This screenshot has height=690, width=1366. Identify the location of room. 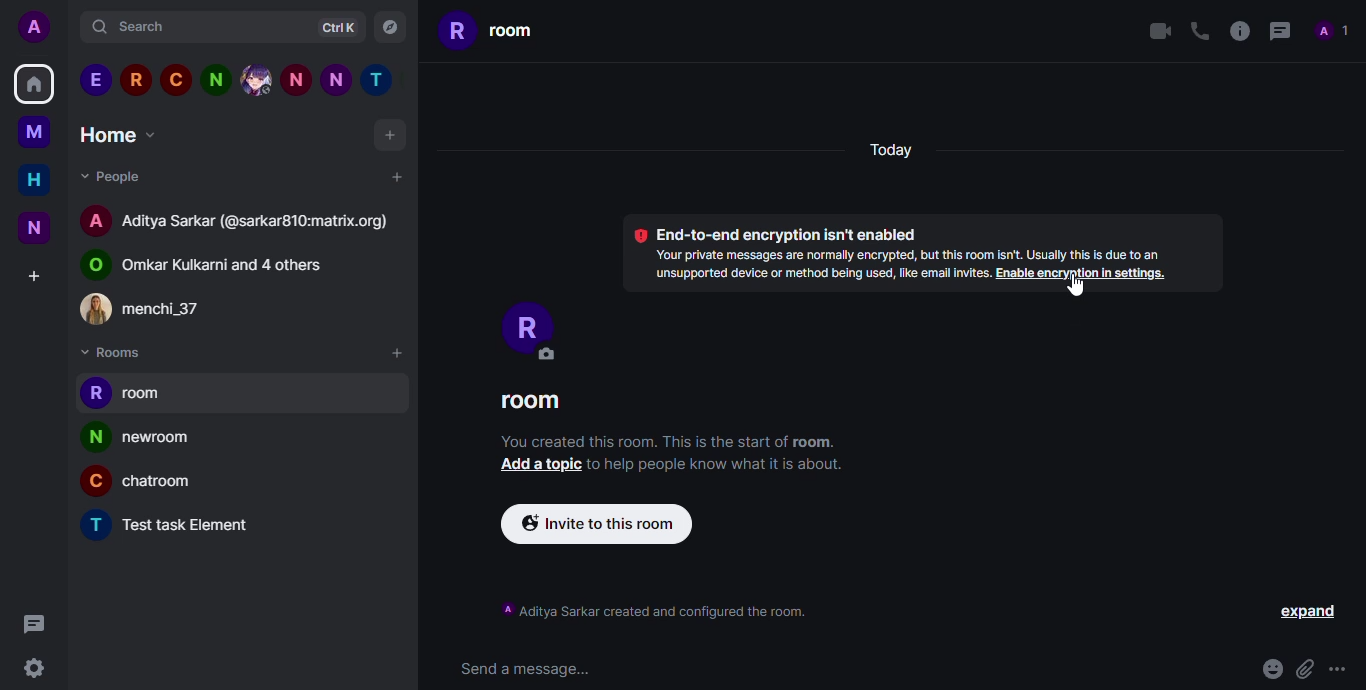
(150, 397).